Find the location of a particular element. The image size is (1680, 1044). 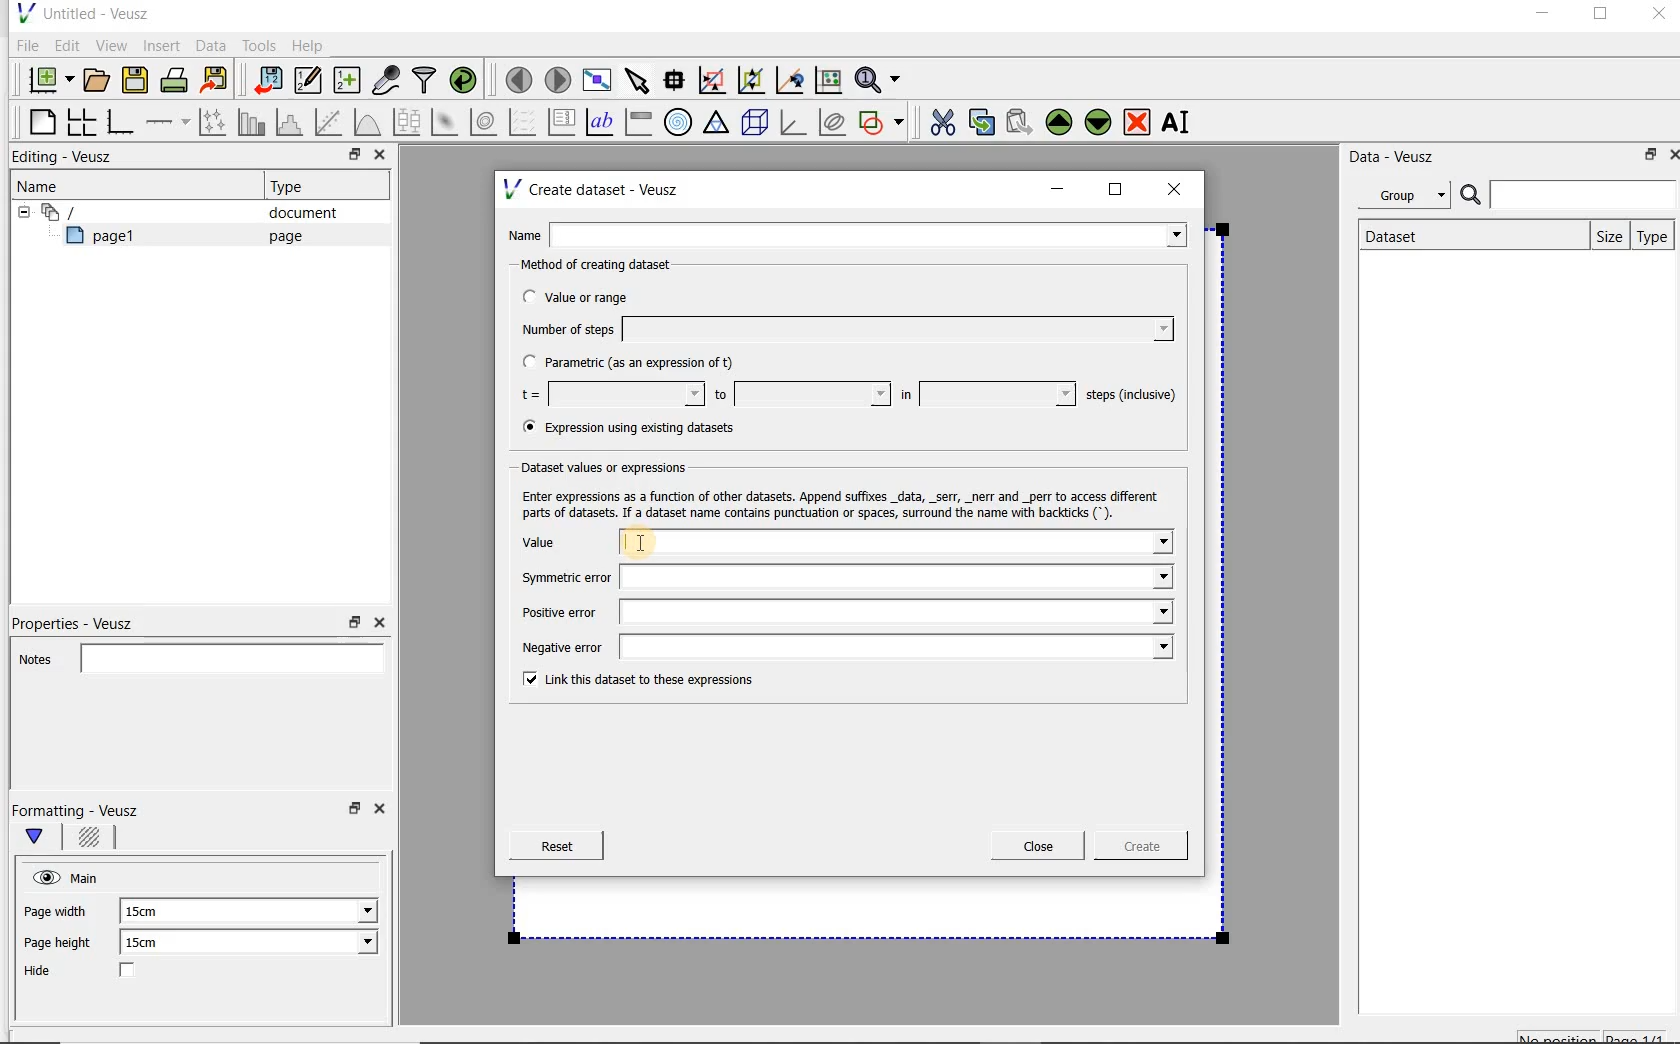

Value or range is located at coordinates (593, 294).